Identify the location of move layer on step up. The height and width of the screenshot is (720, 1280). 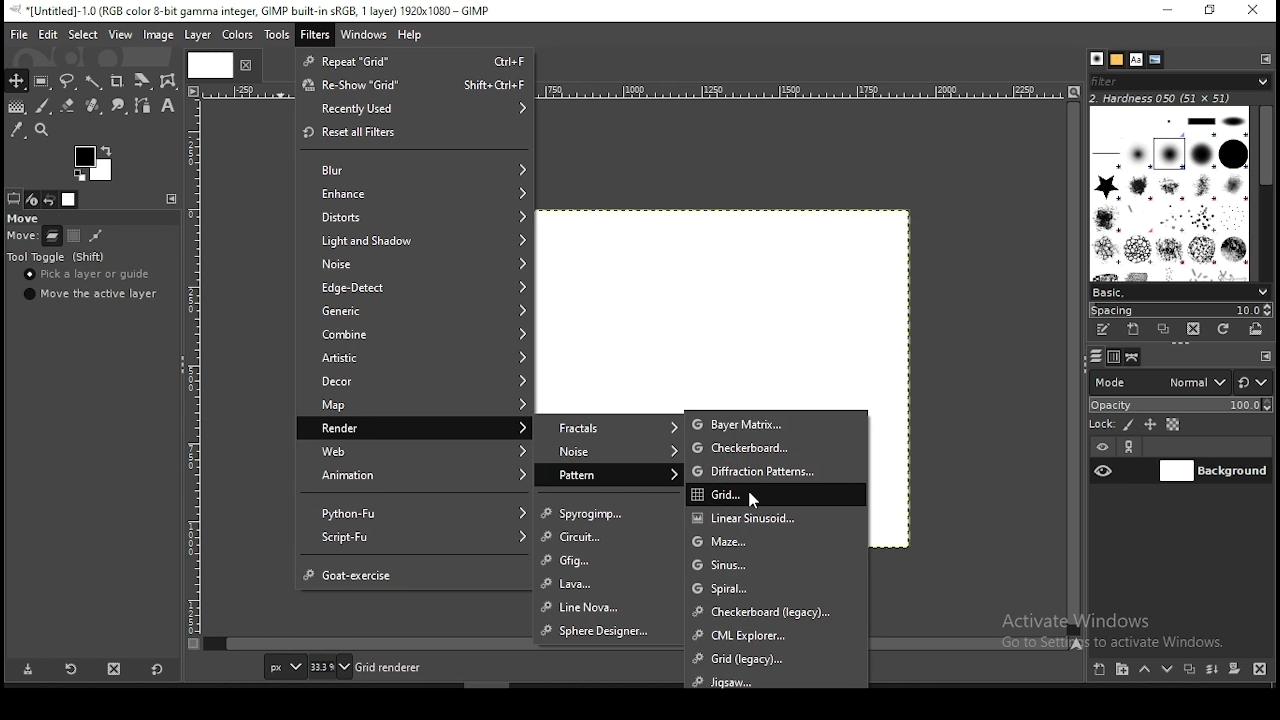
(1148, 670).